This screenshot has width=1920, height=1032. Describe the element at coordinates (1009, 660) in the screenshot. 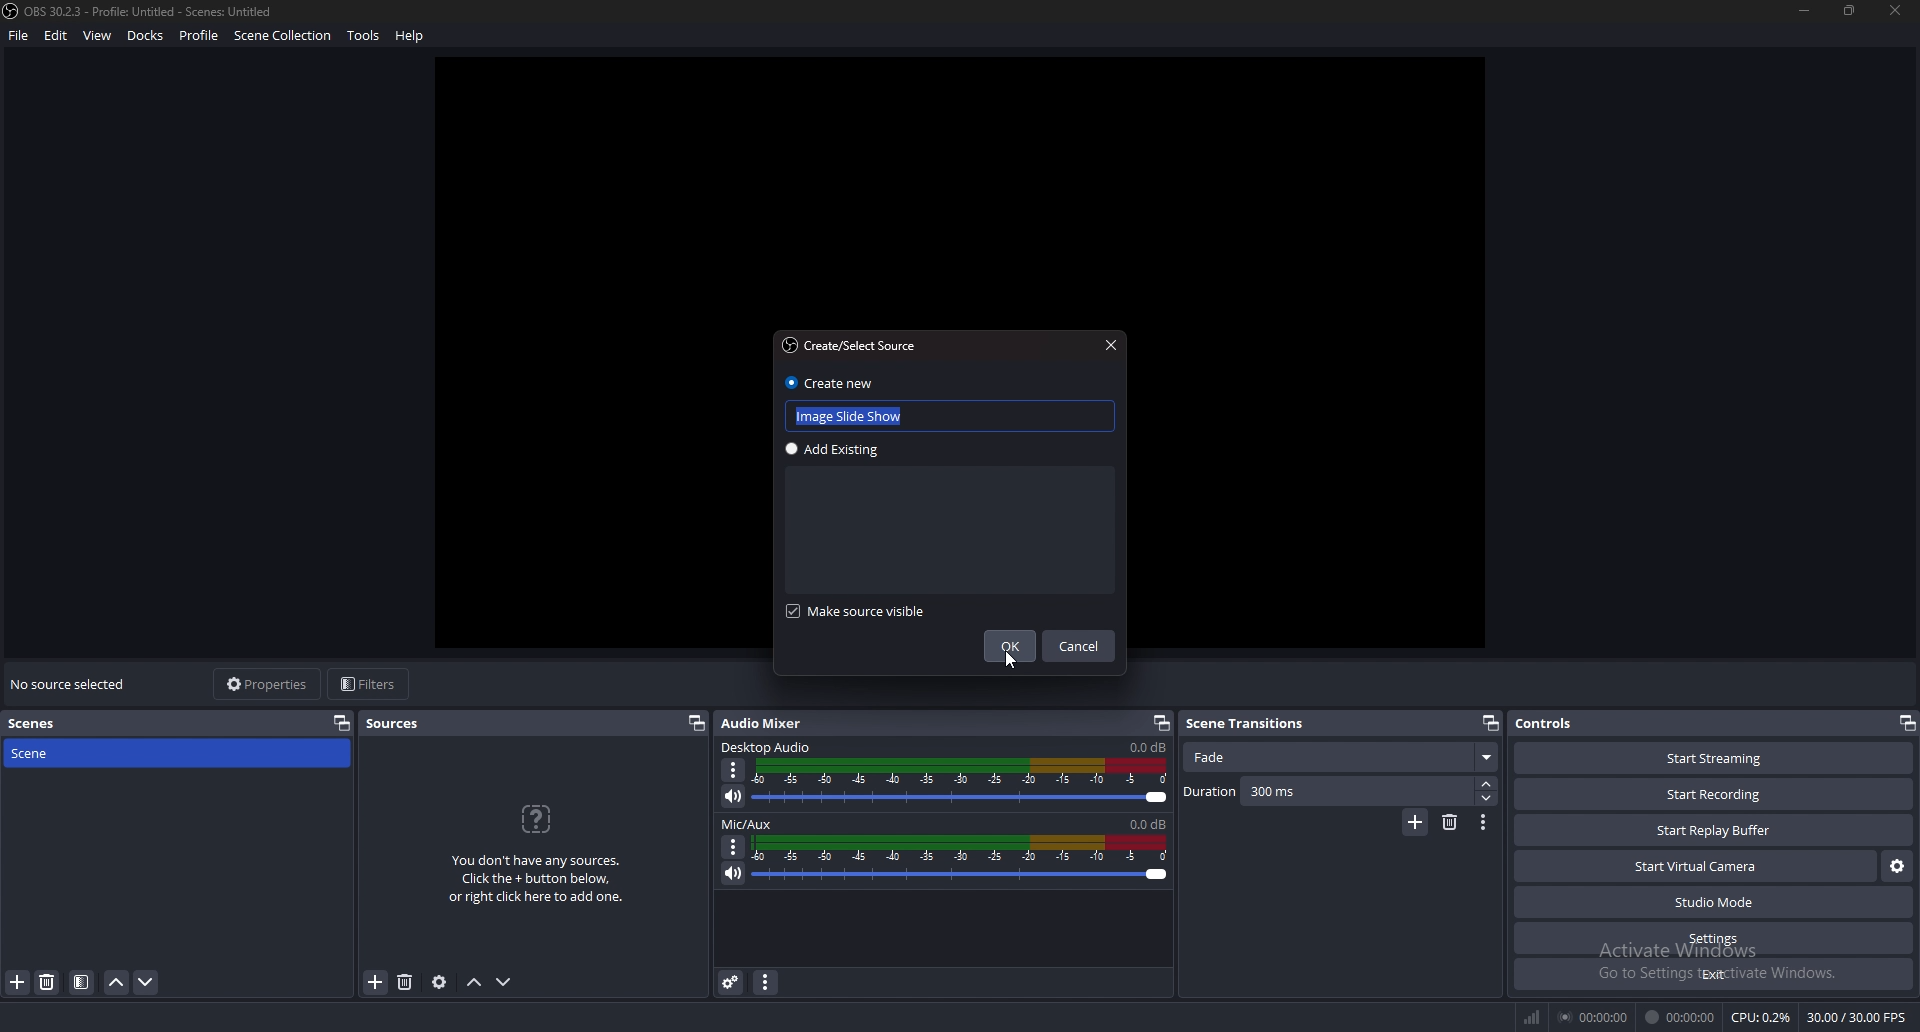

I see `cursor` at that location.